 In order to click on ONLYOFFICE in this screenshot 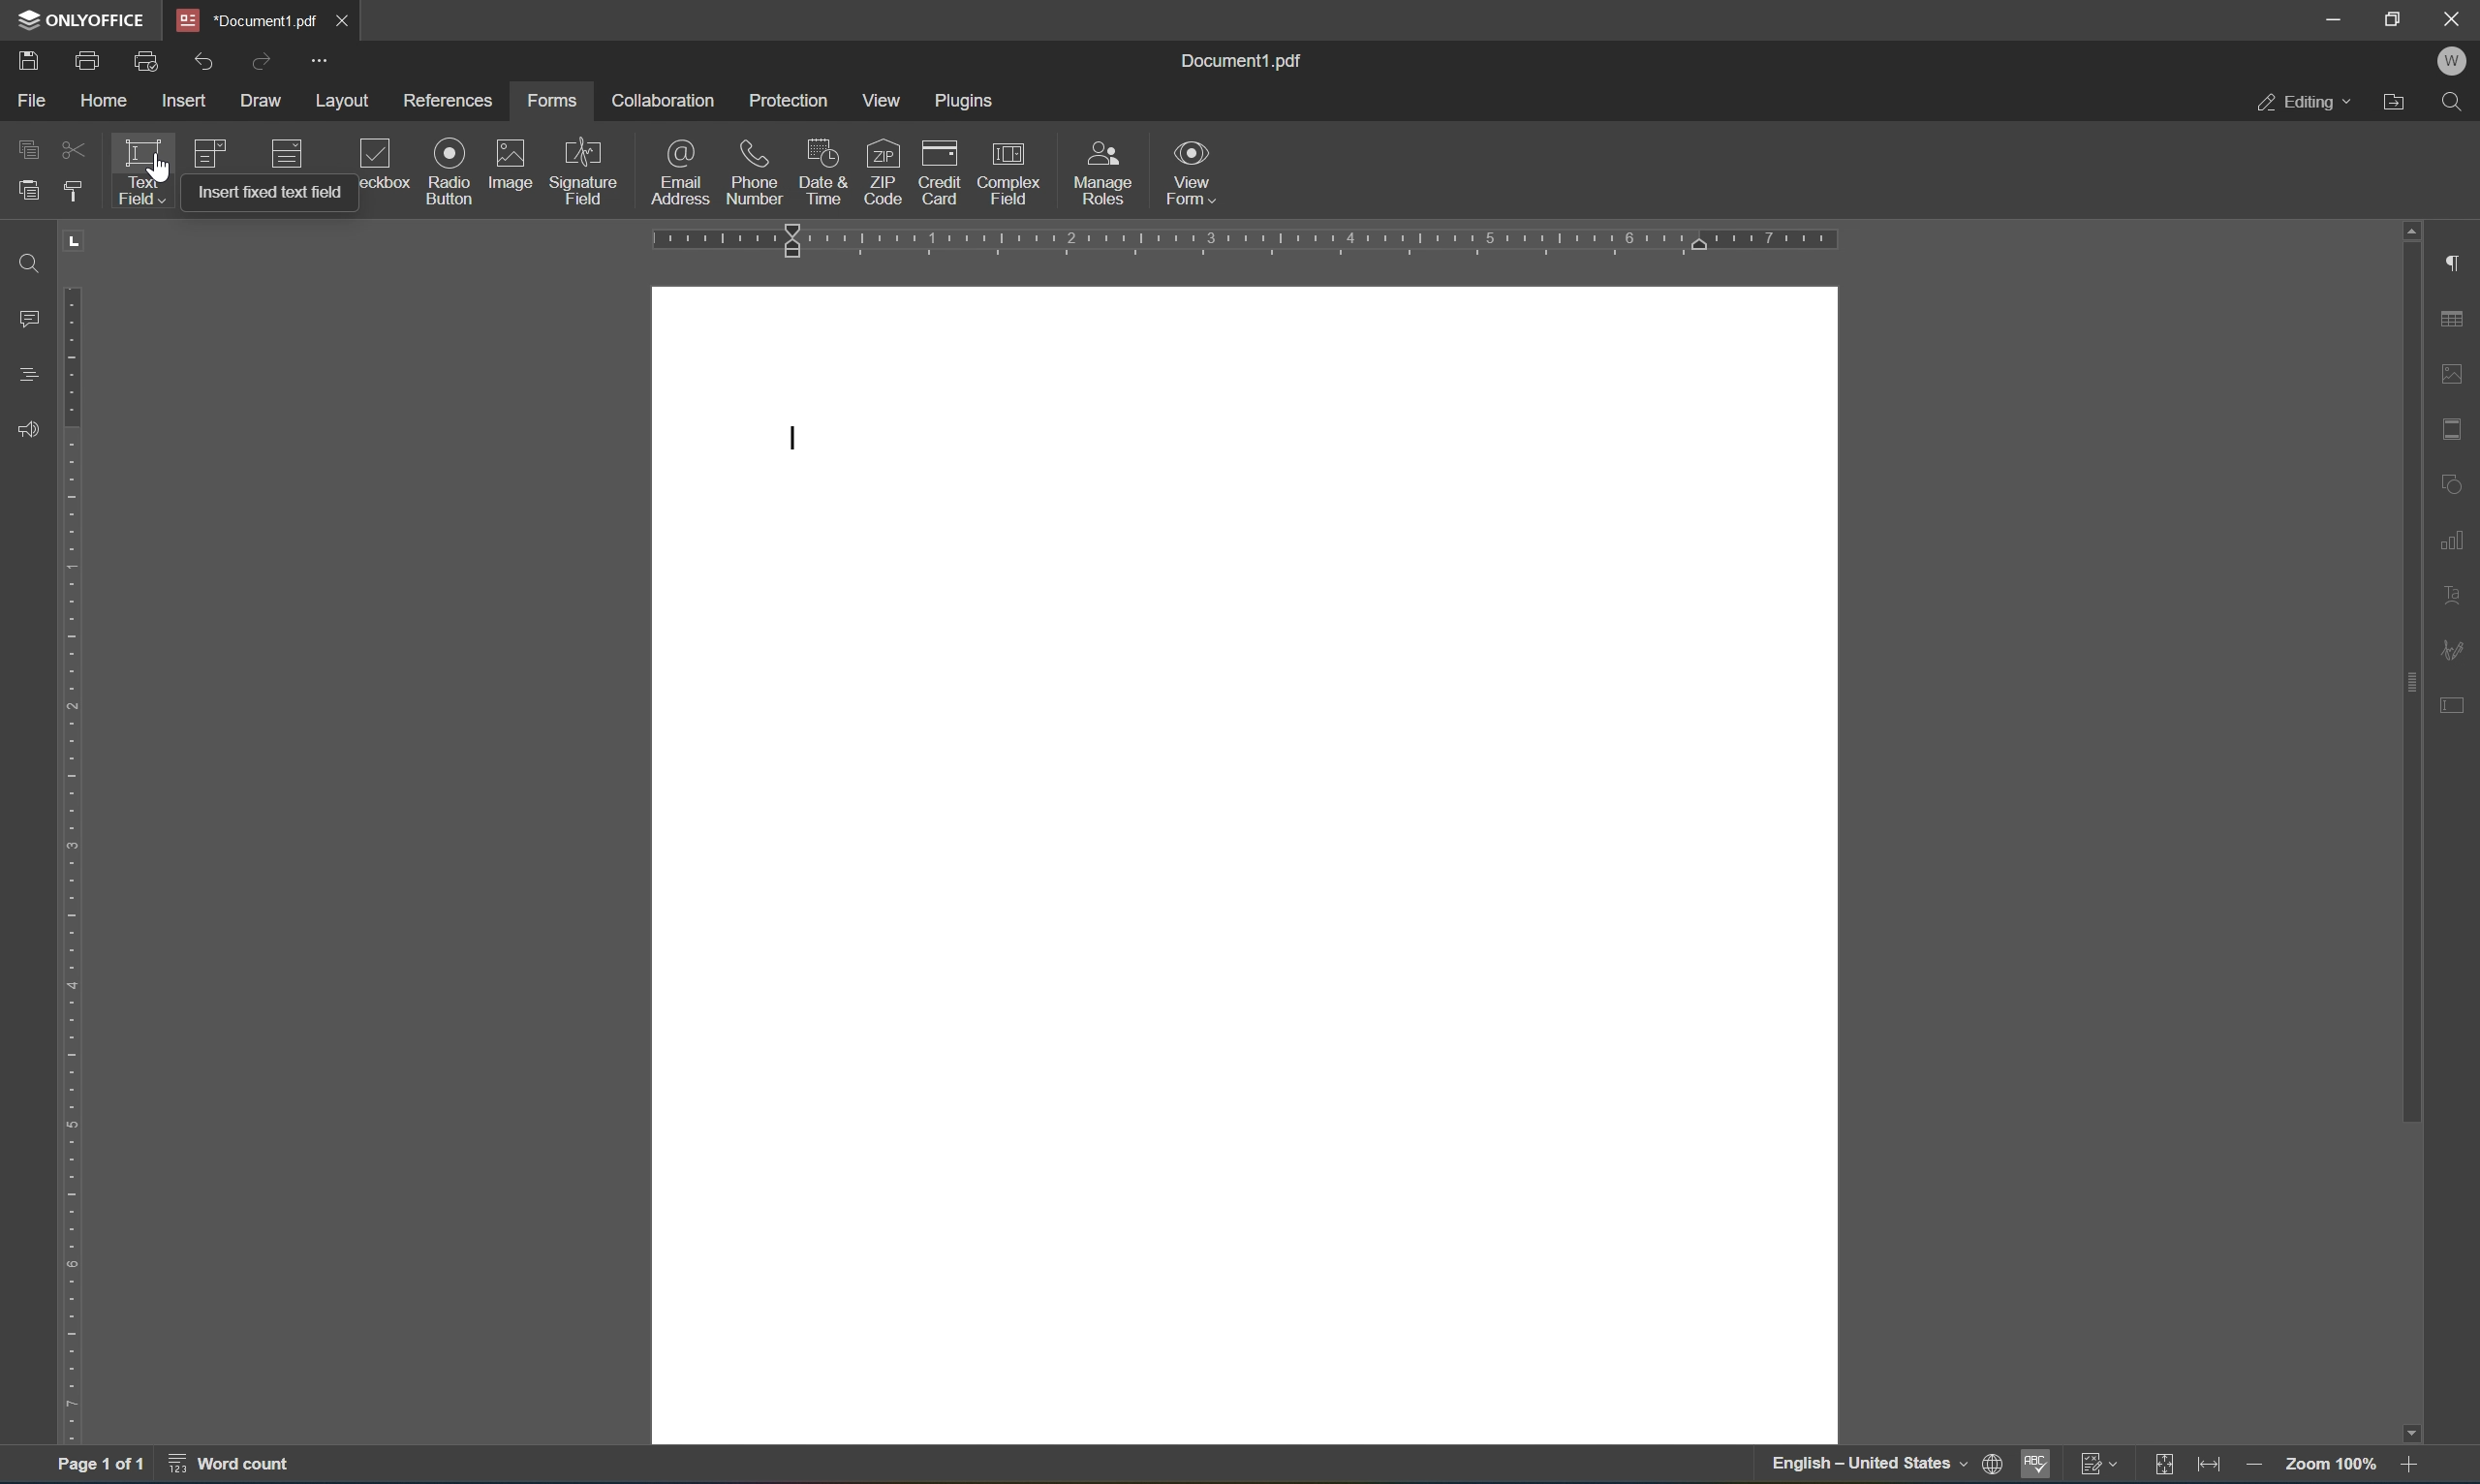, I will do `click(85, 19)`.